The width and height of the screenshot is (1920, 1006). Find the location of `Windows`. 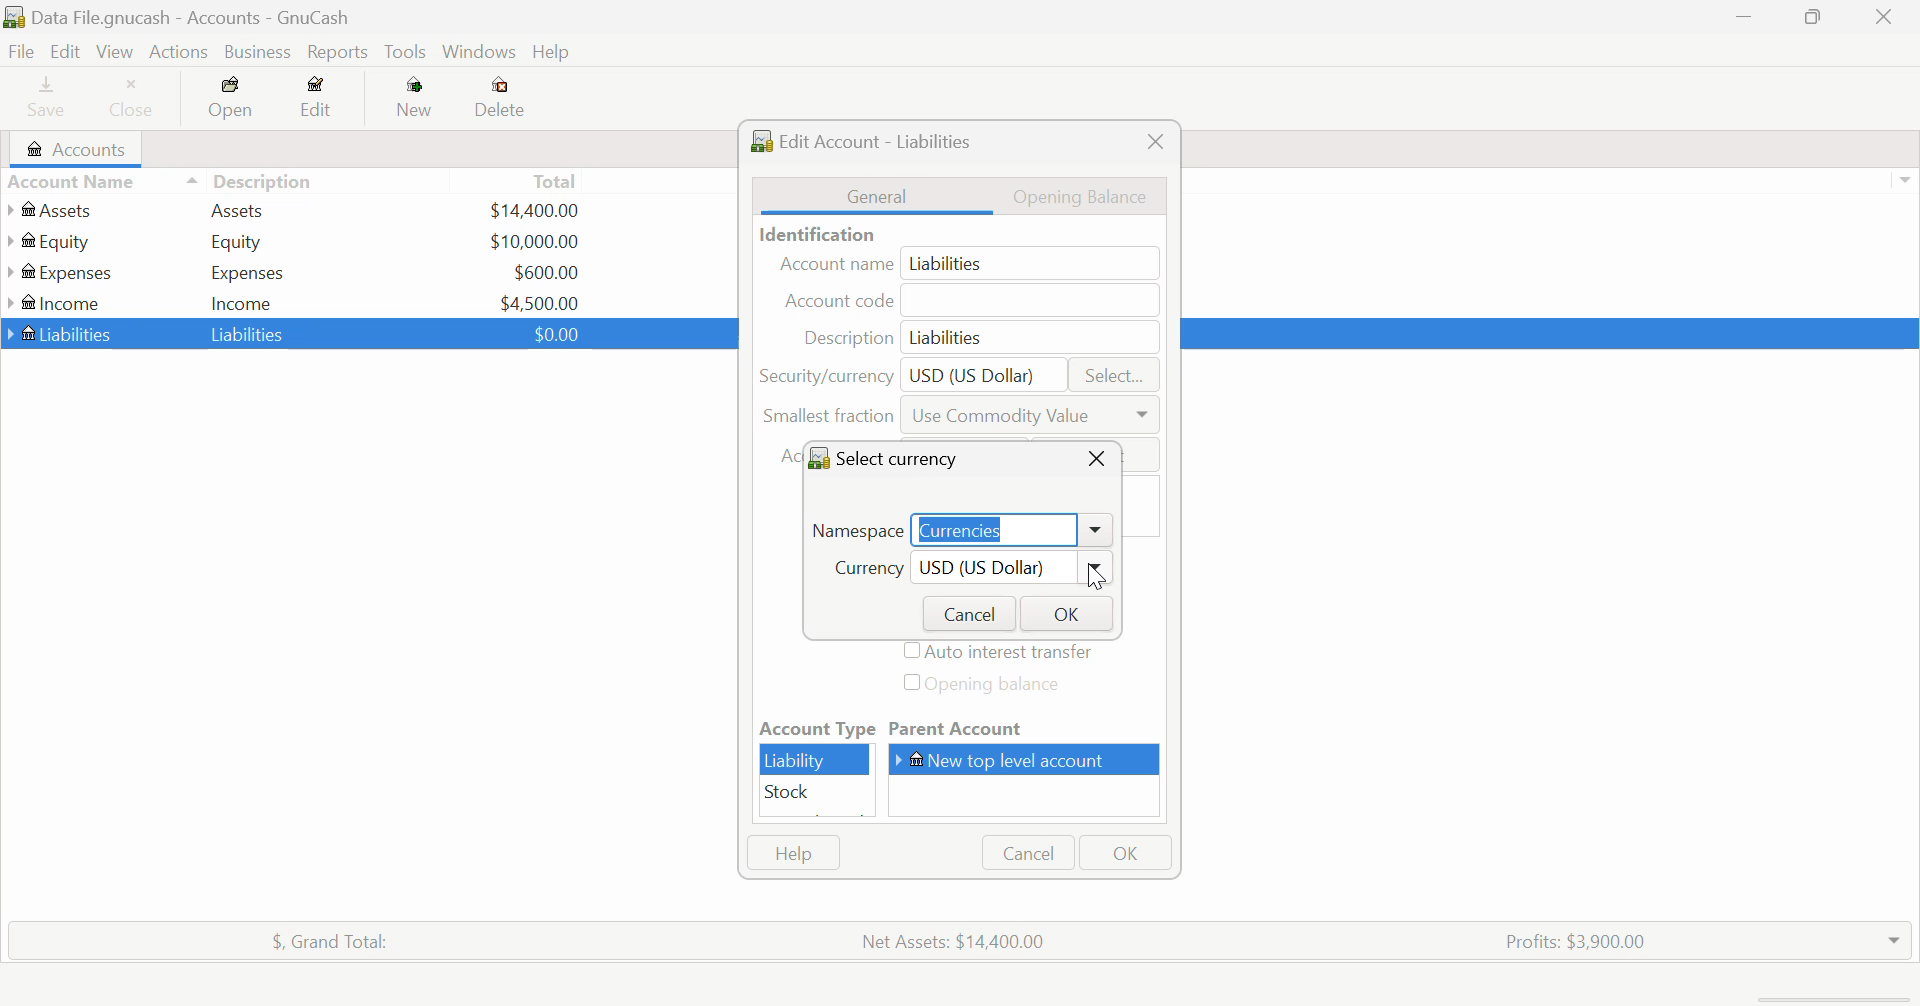

Windows is located at coordinates (480, 54).